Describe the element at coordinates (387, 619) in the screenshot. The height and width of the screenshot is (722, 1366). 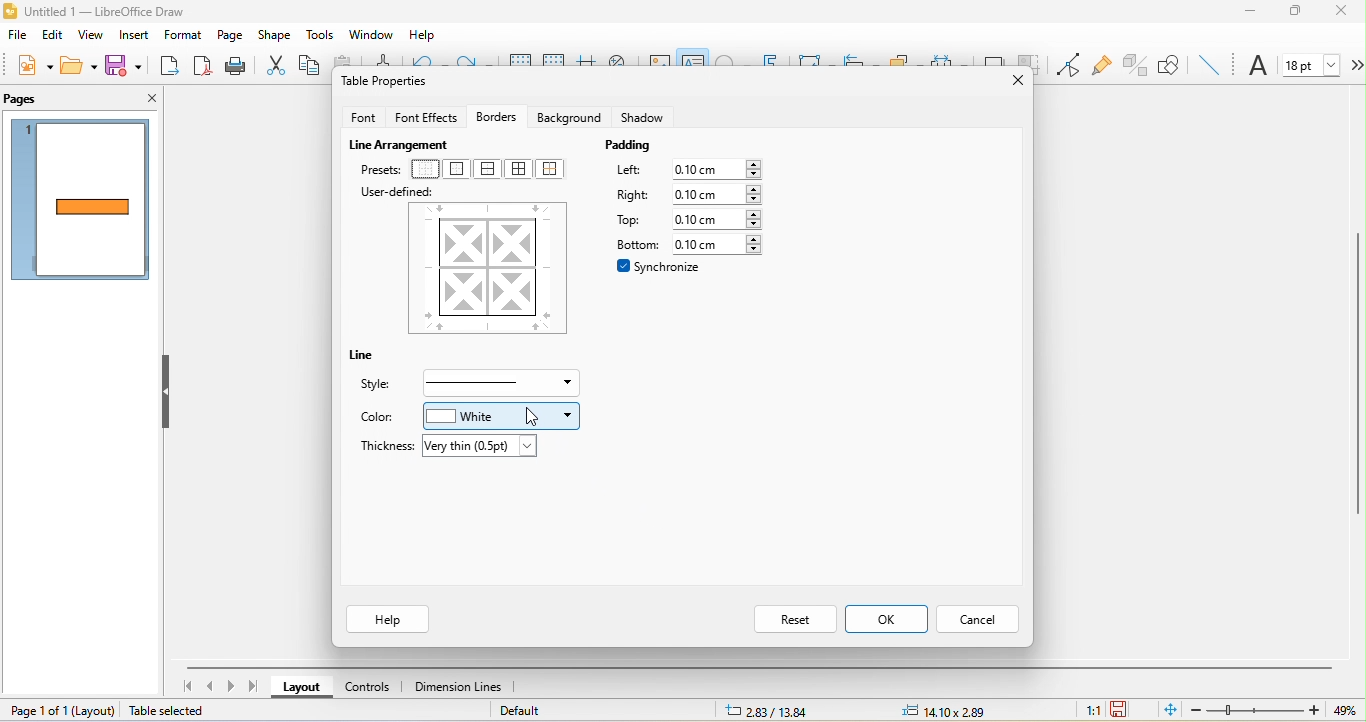
I see `help` at that location.